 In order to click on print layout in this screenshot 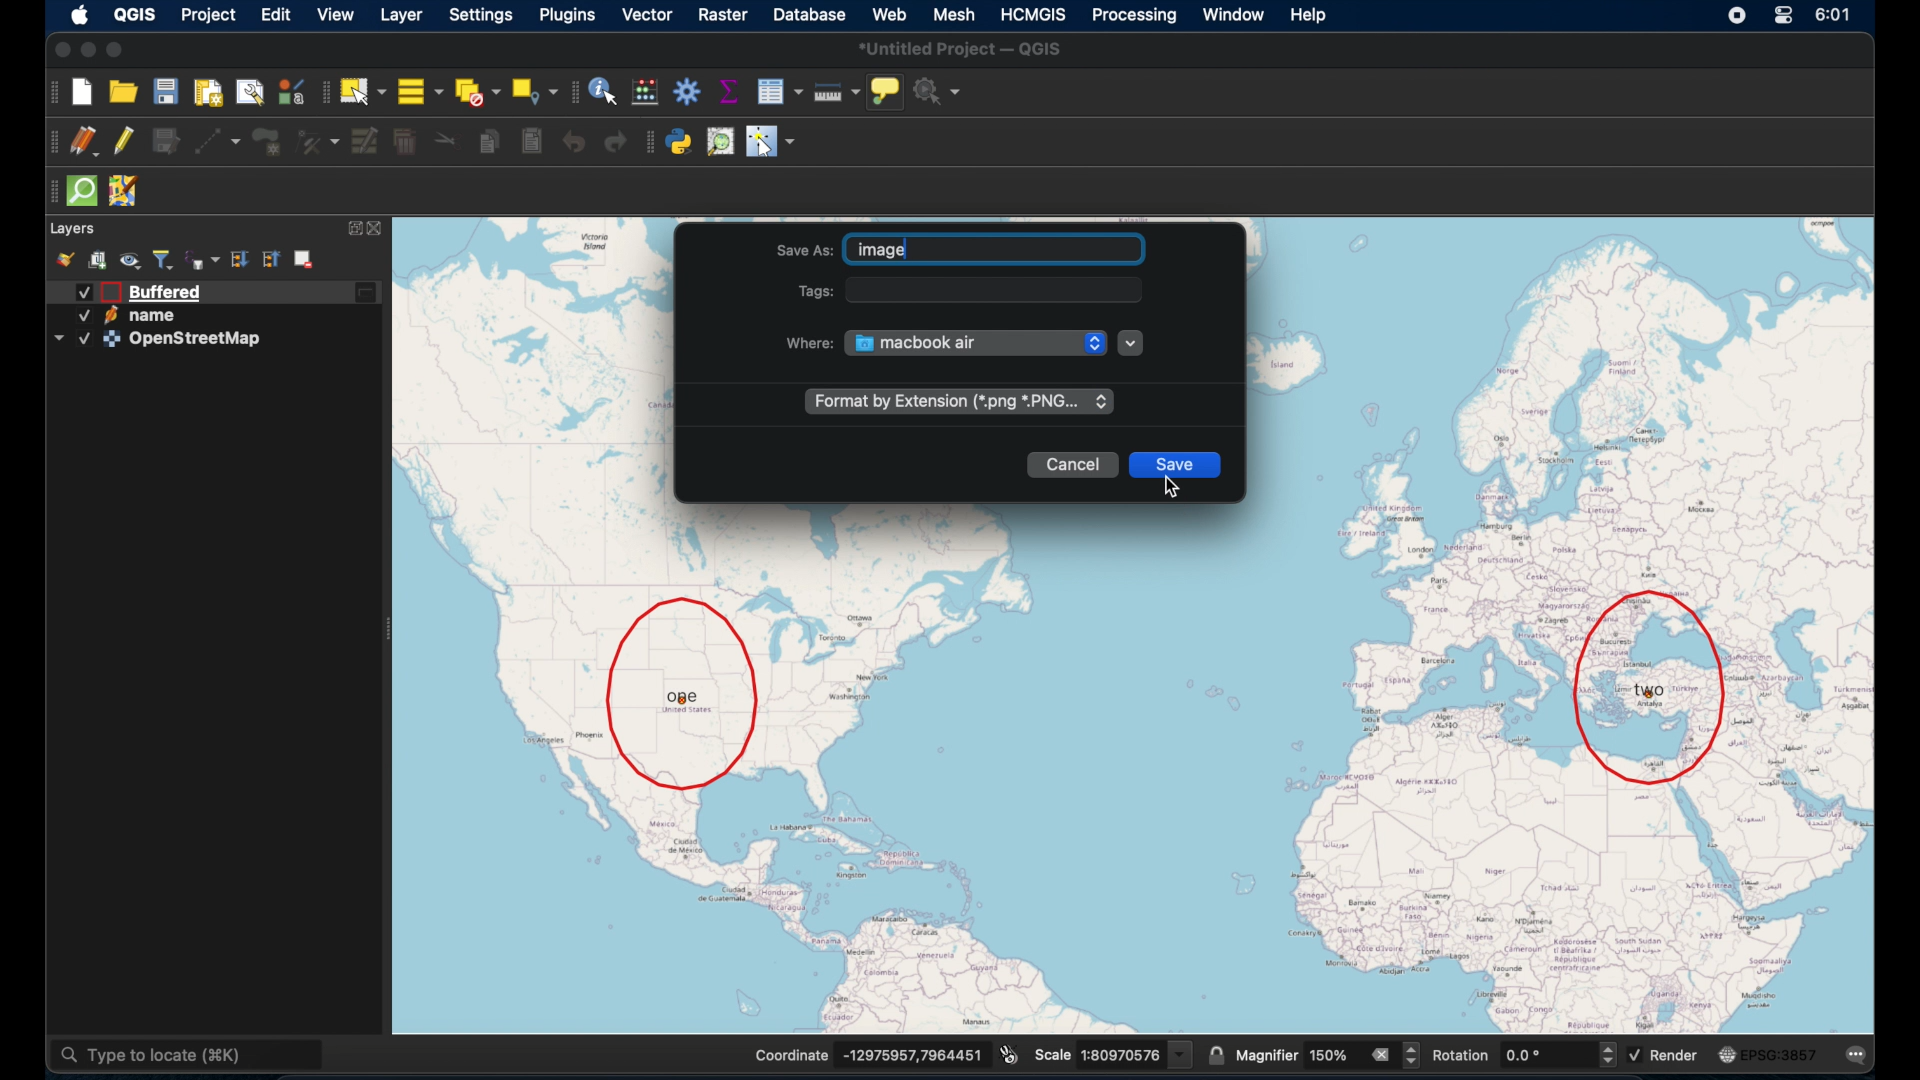, I will do `click(209, 92)`.